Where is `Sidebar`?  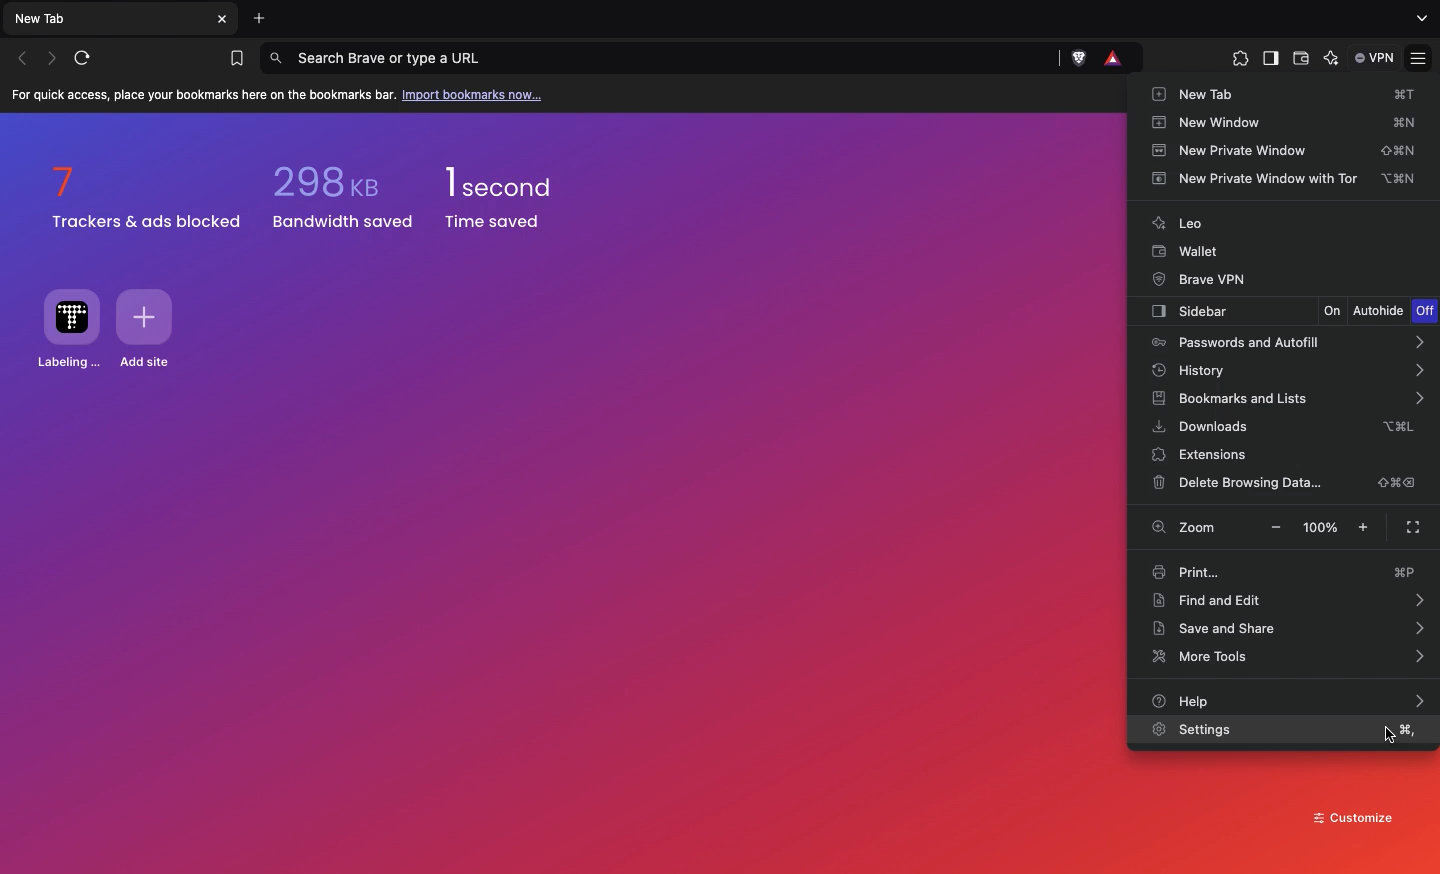
Sidebar is located at coordinates (1269, 60).